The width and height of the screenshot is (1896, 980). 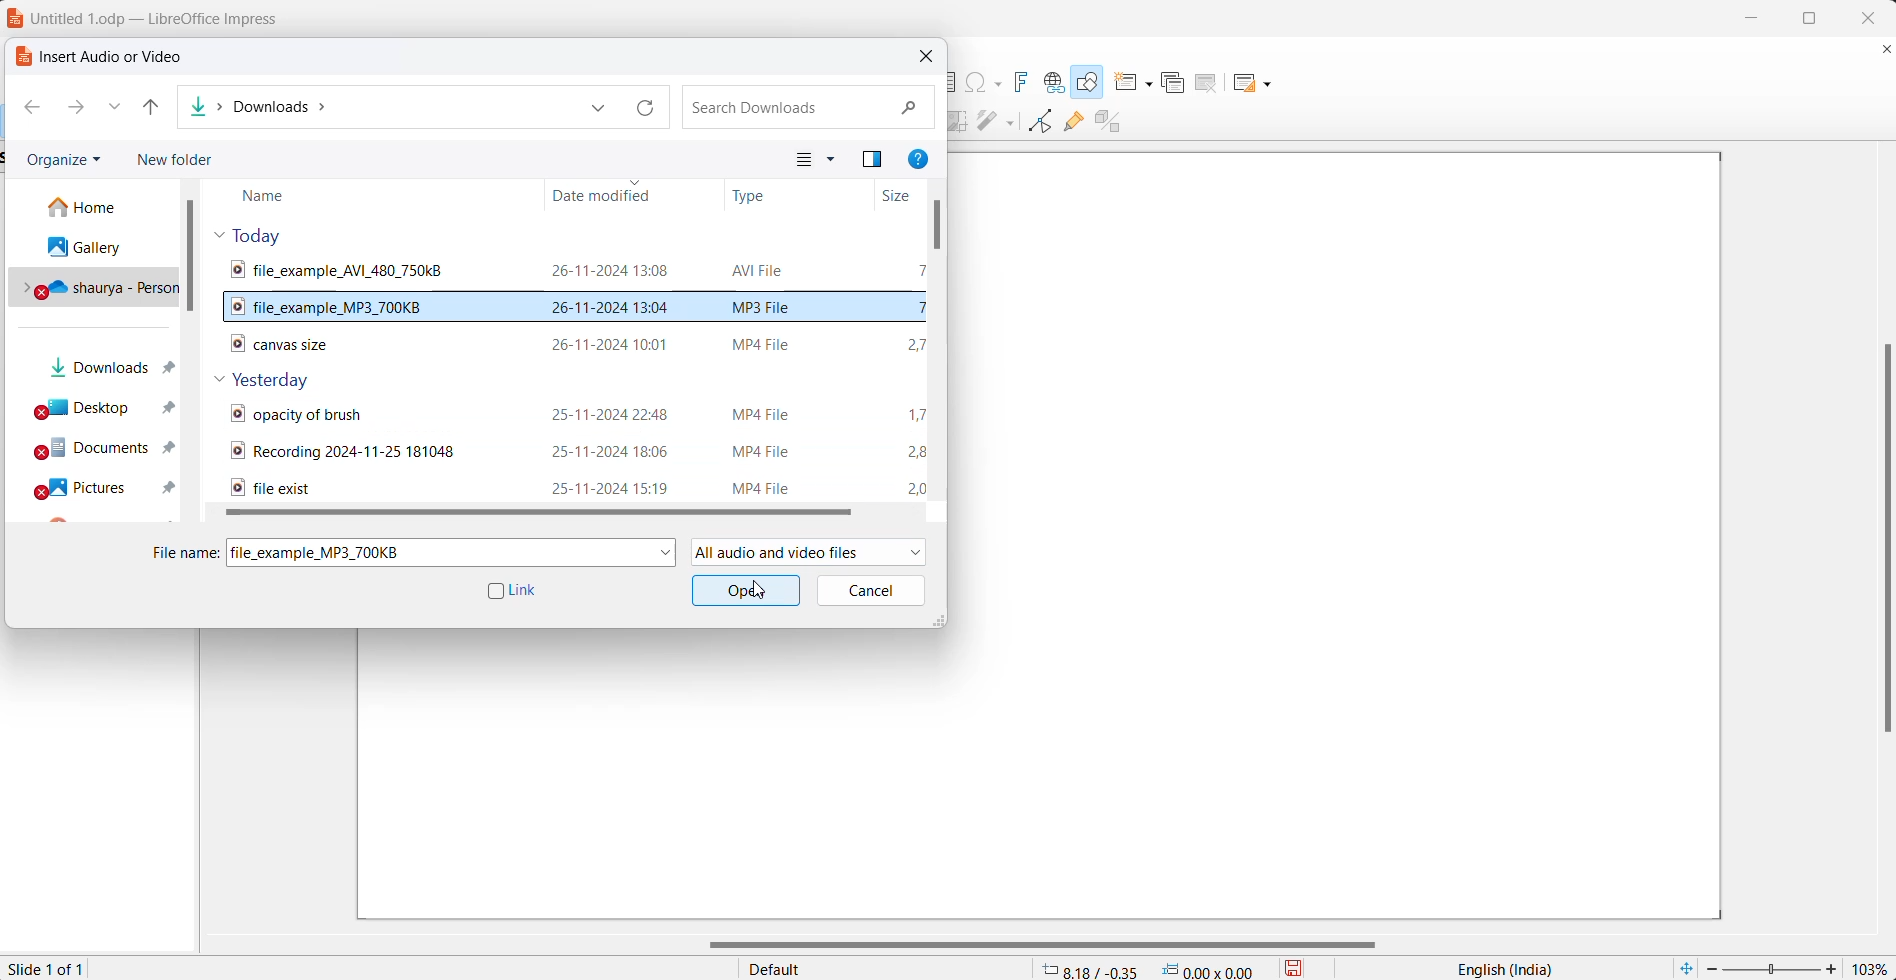 What do you see at coordinates (1709, 969) in the screenshot?
I see `decrease zoom` at bounding box center [1709, 969].